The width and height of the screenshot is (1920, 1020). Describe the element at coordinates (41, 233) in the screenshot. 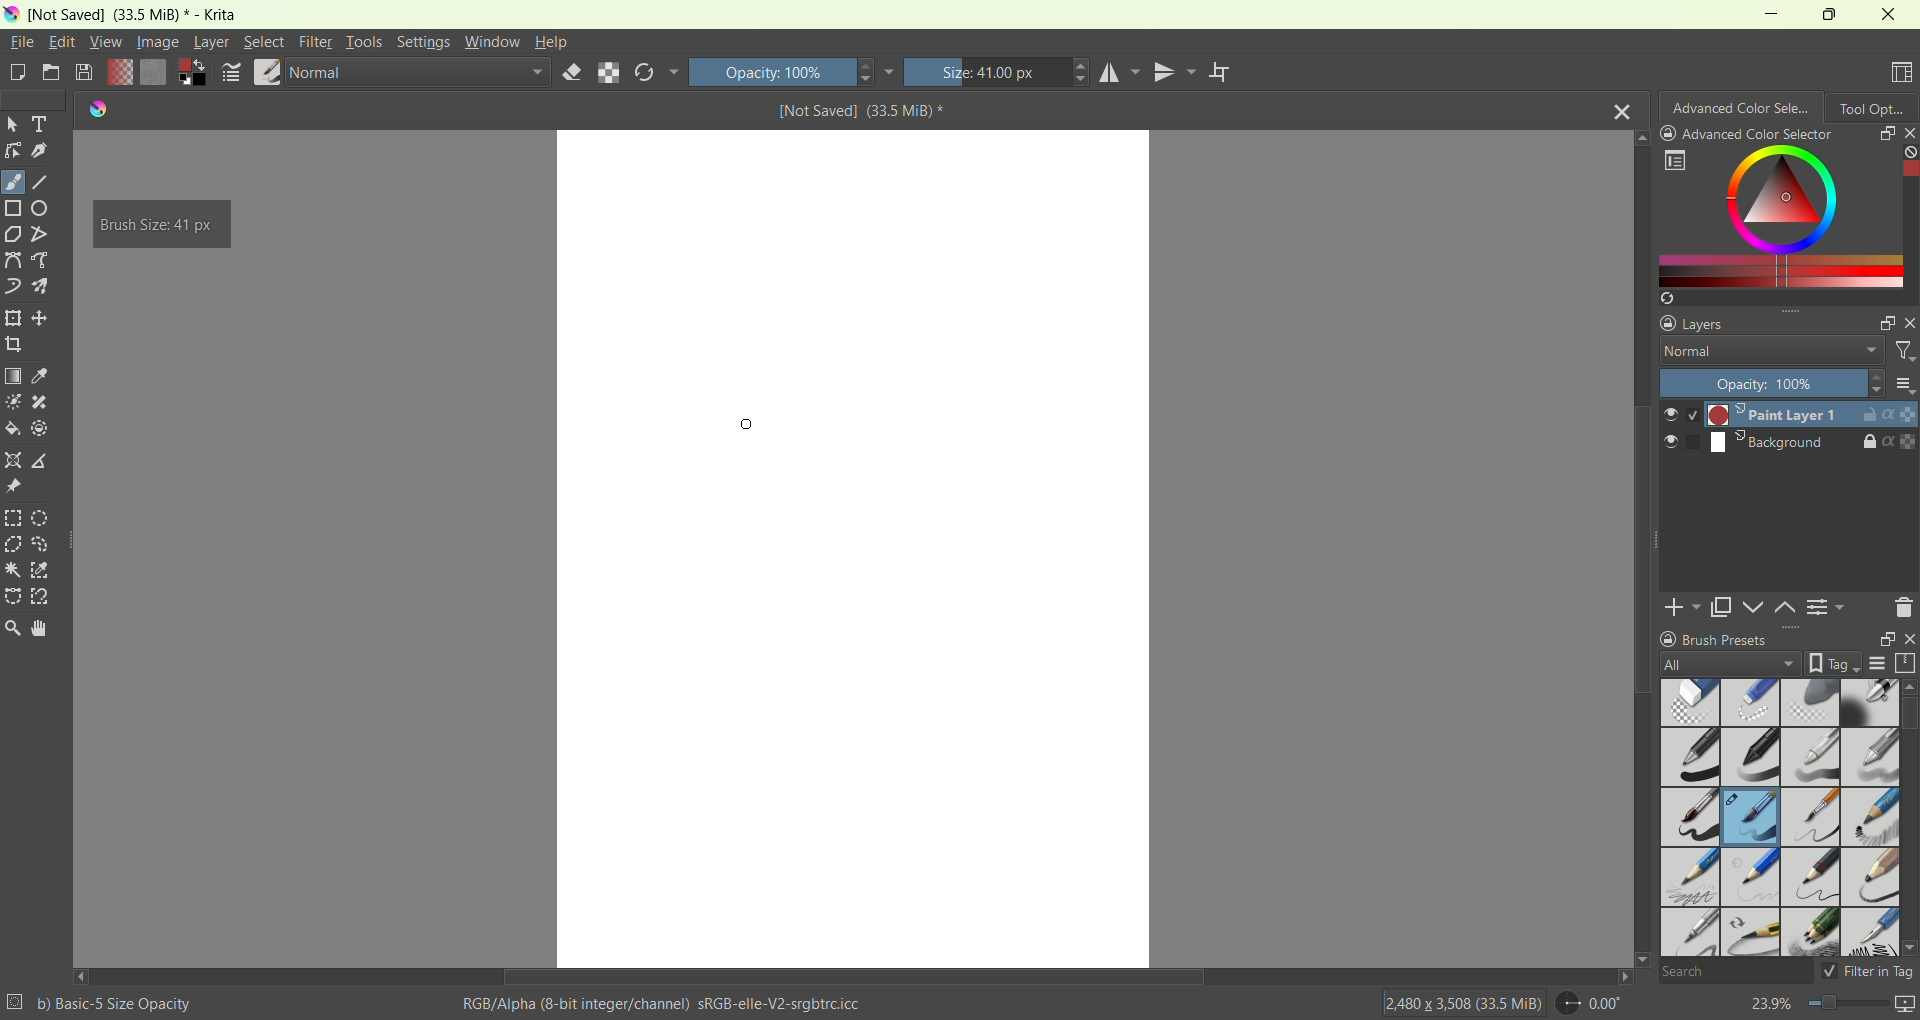

I see `polyline` at that location.